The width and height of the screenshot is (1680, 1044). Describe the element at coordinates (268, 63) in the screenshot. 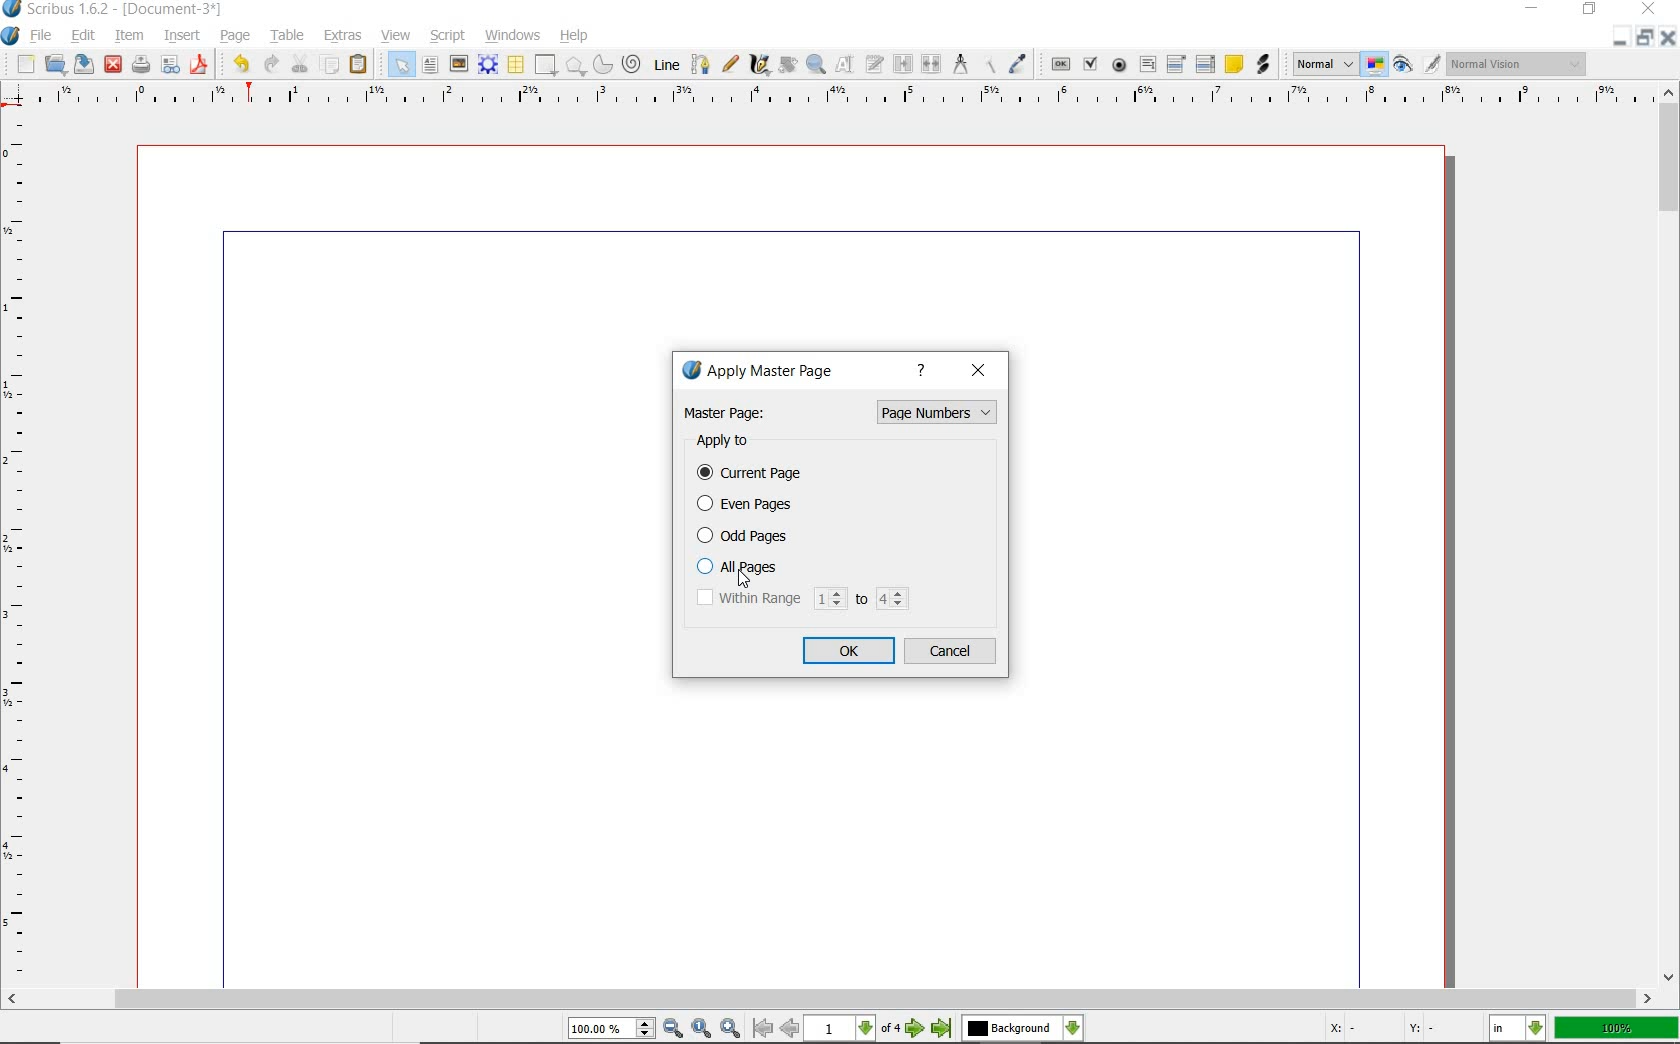

I see `redo` at that location.